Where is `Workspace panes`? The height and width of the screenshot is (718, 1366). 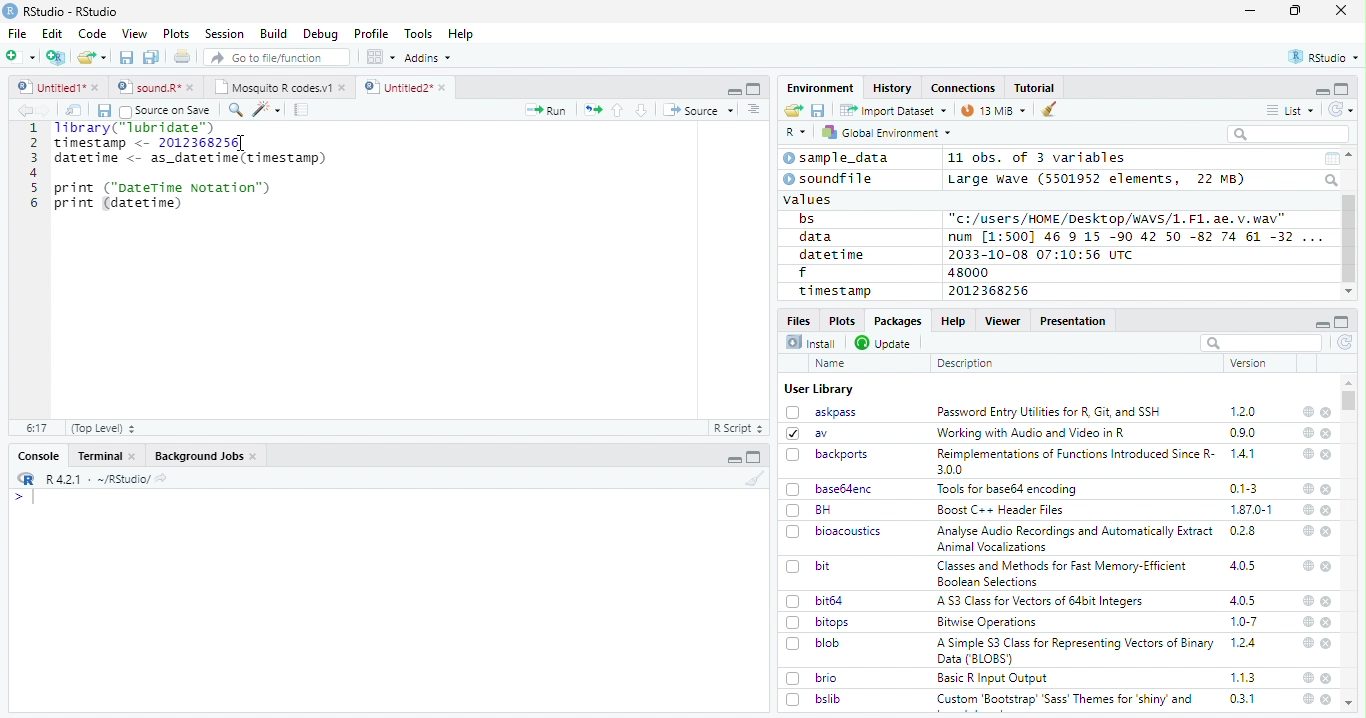
Workspace panes is located at coordinates (381, 57).